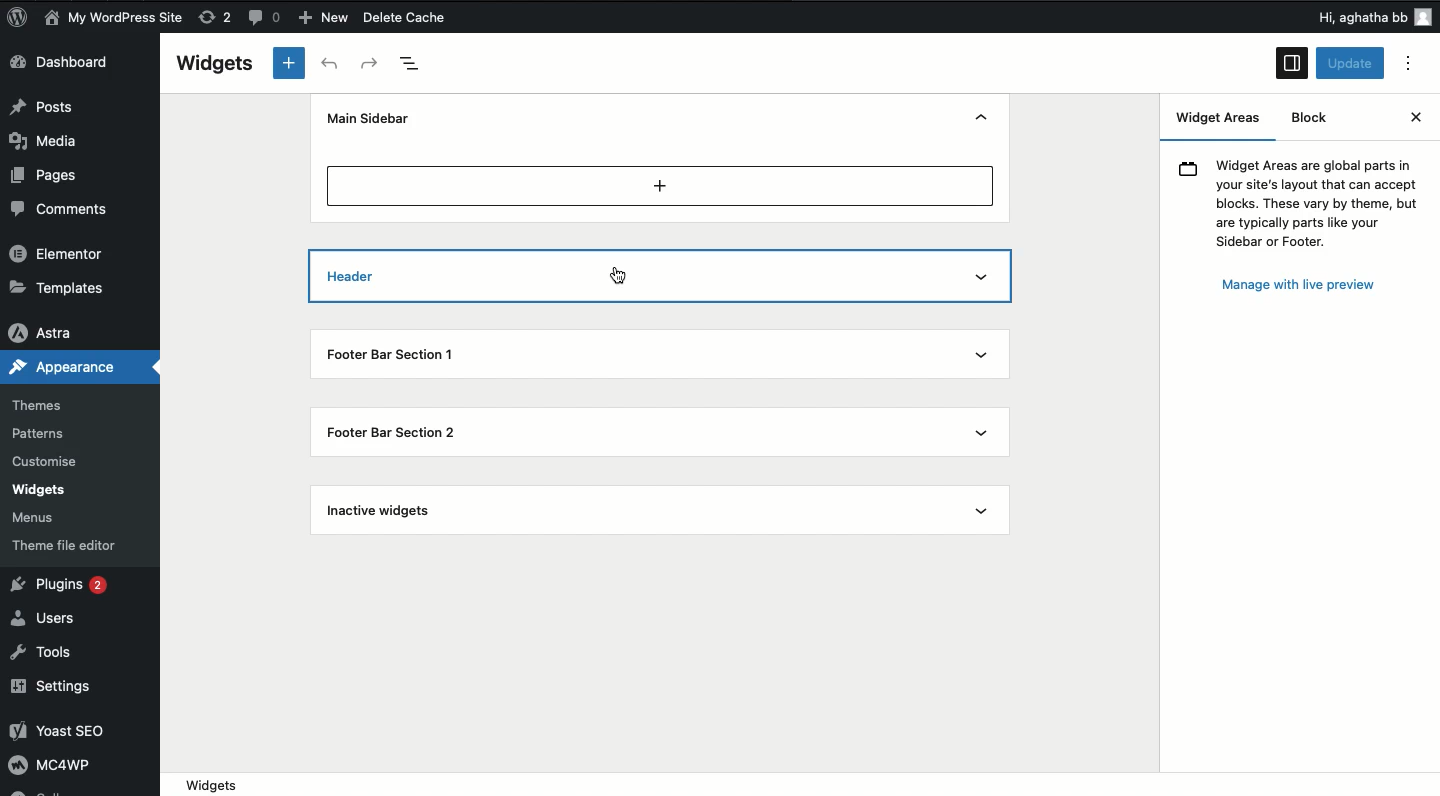  What do you see at coordinates (68, 587) in the screenshot?
I see `Plugins 2` at bounding box center [68, 587].